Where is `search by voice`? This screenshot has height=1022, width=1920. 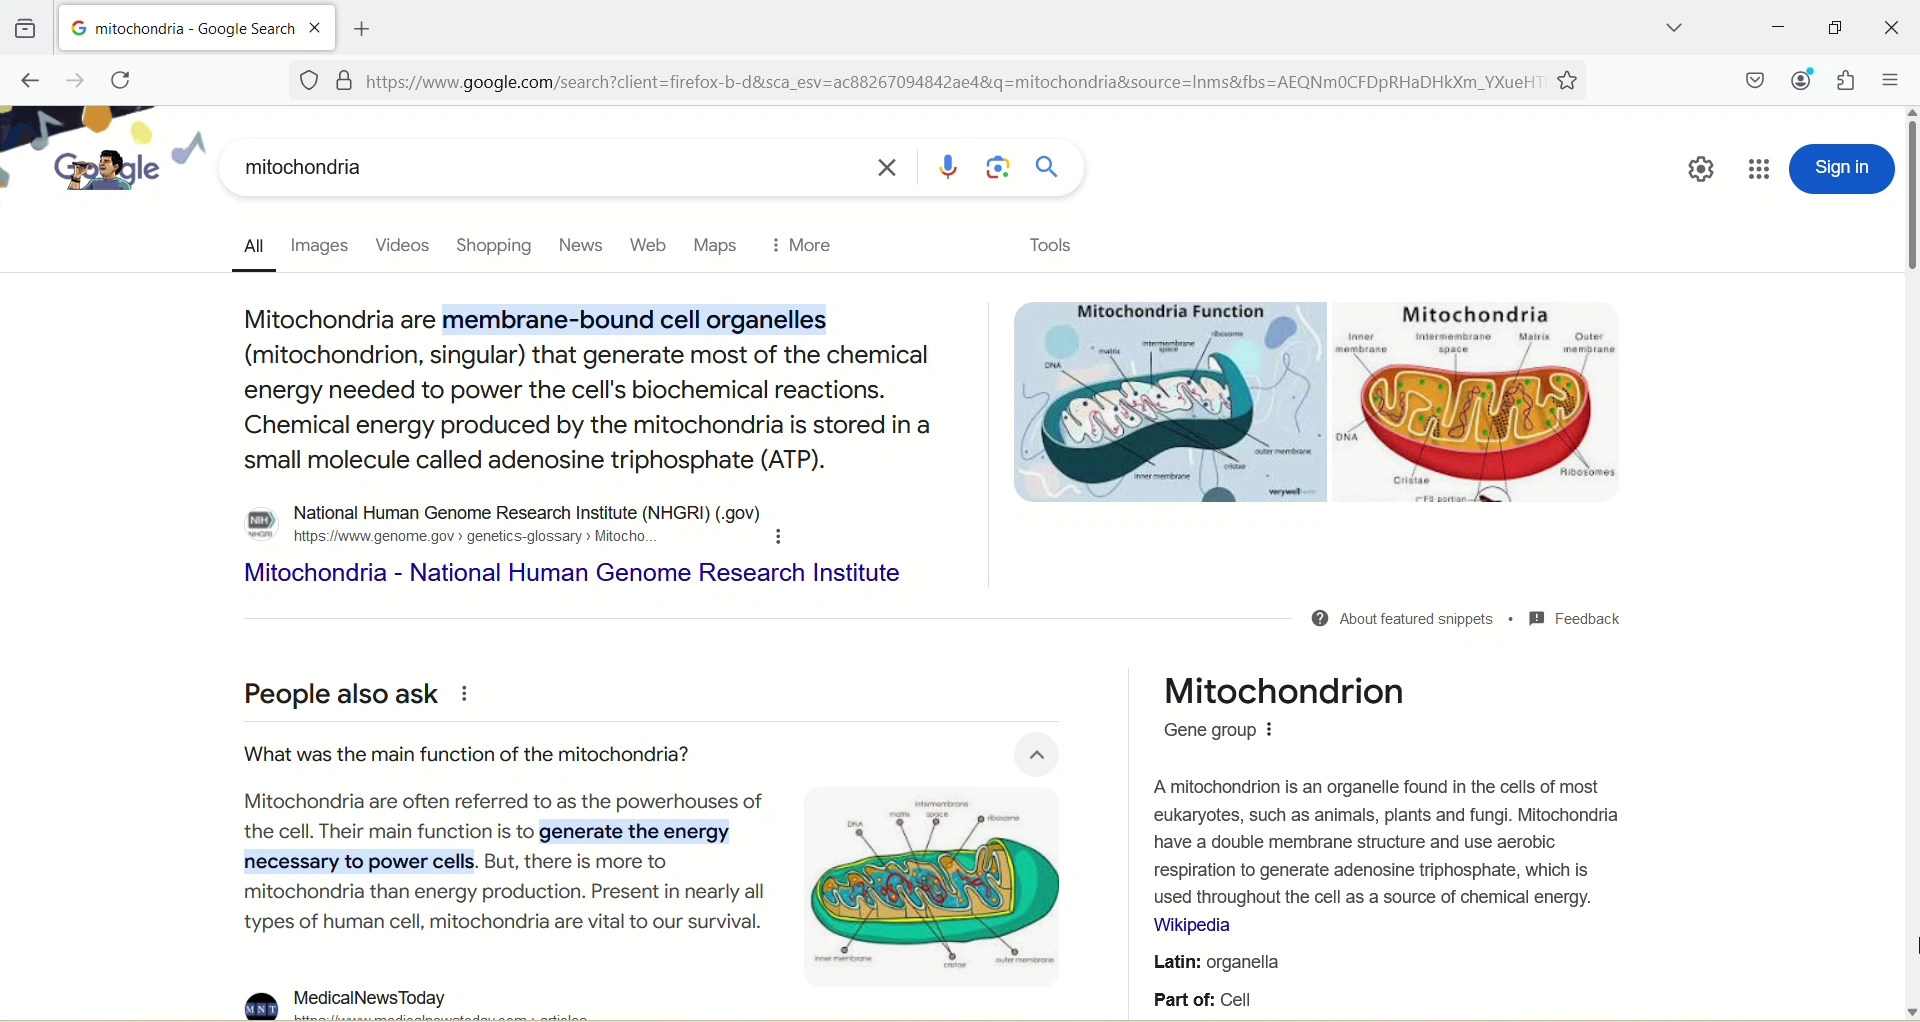 search by voice is located at coordinates (946, 168).